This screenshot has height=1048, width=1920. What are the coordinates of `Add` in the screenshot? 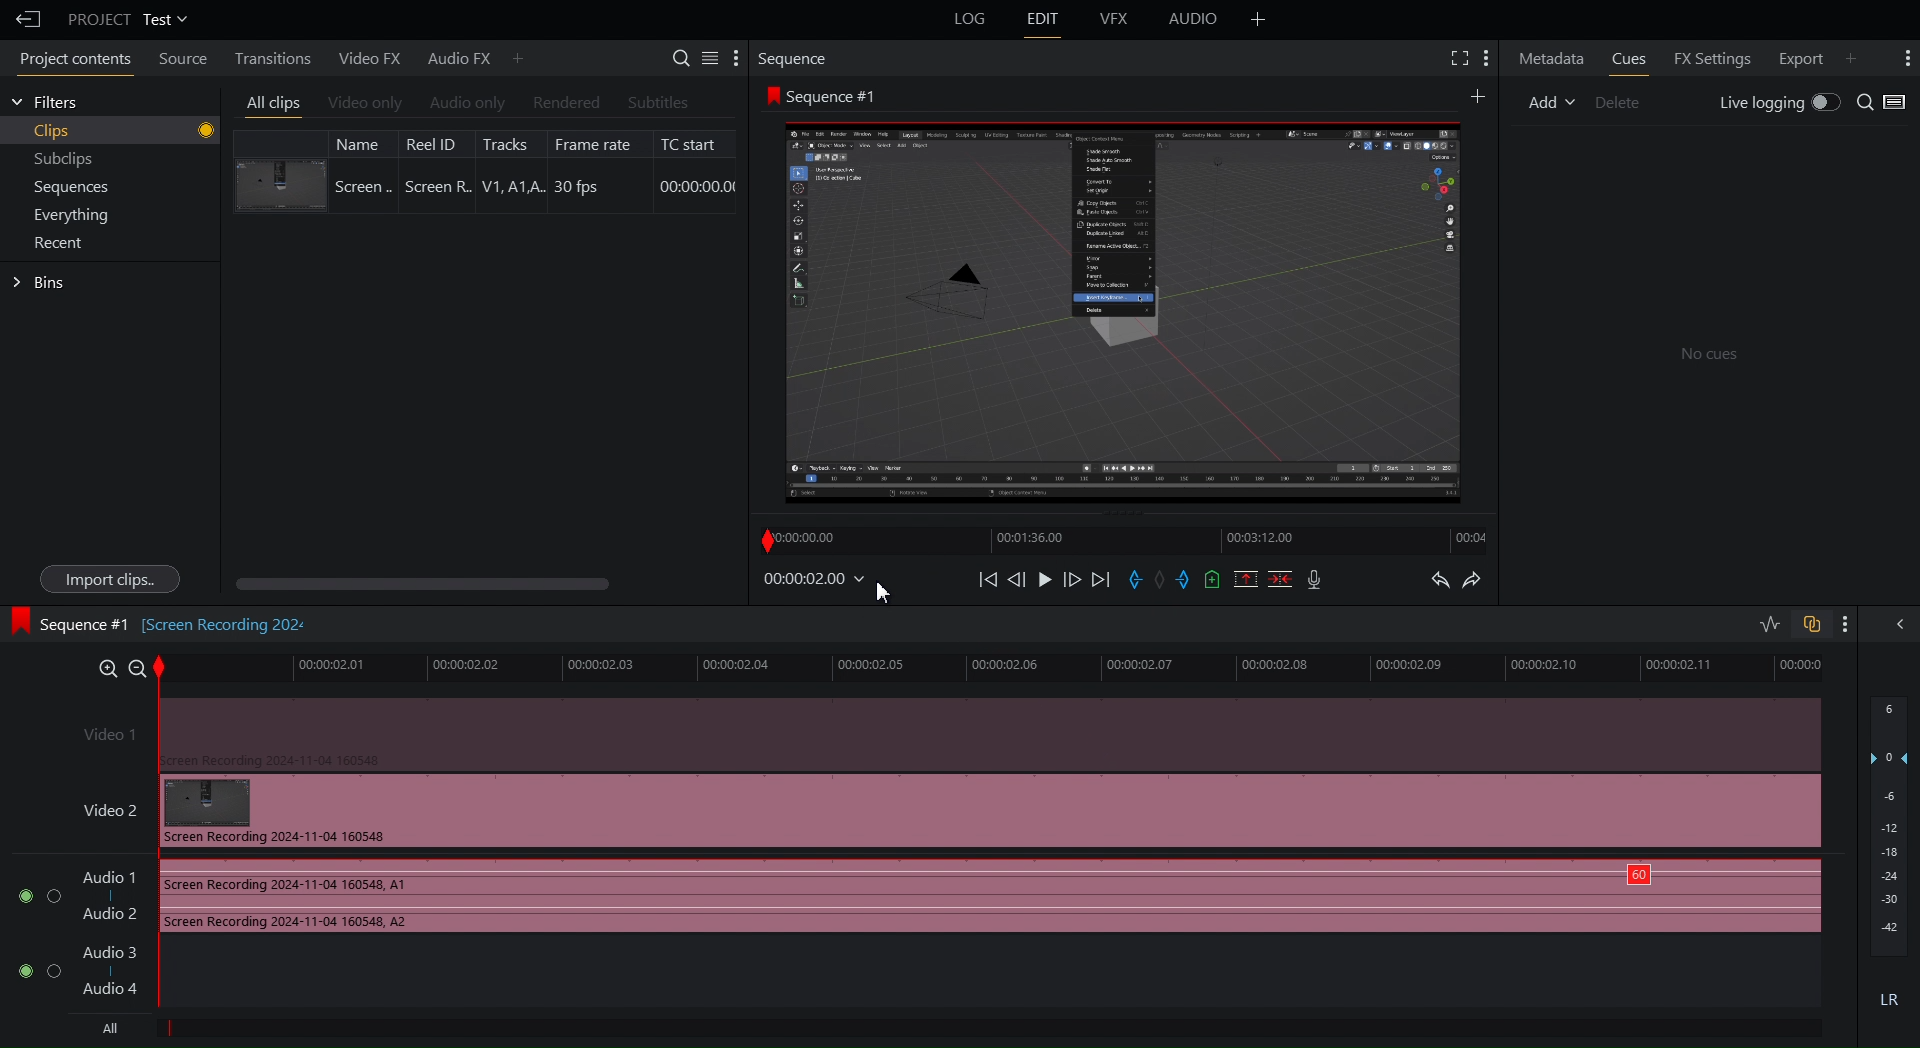 It's located at (1551, 100).